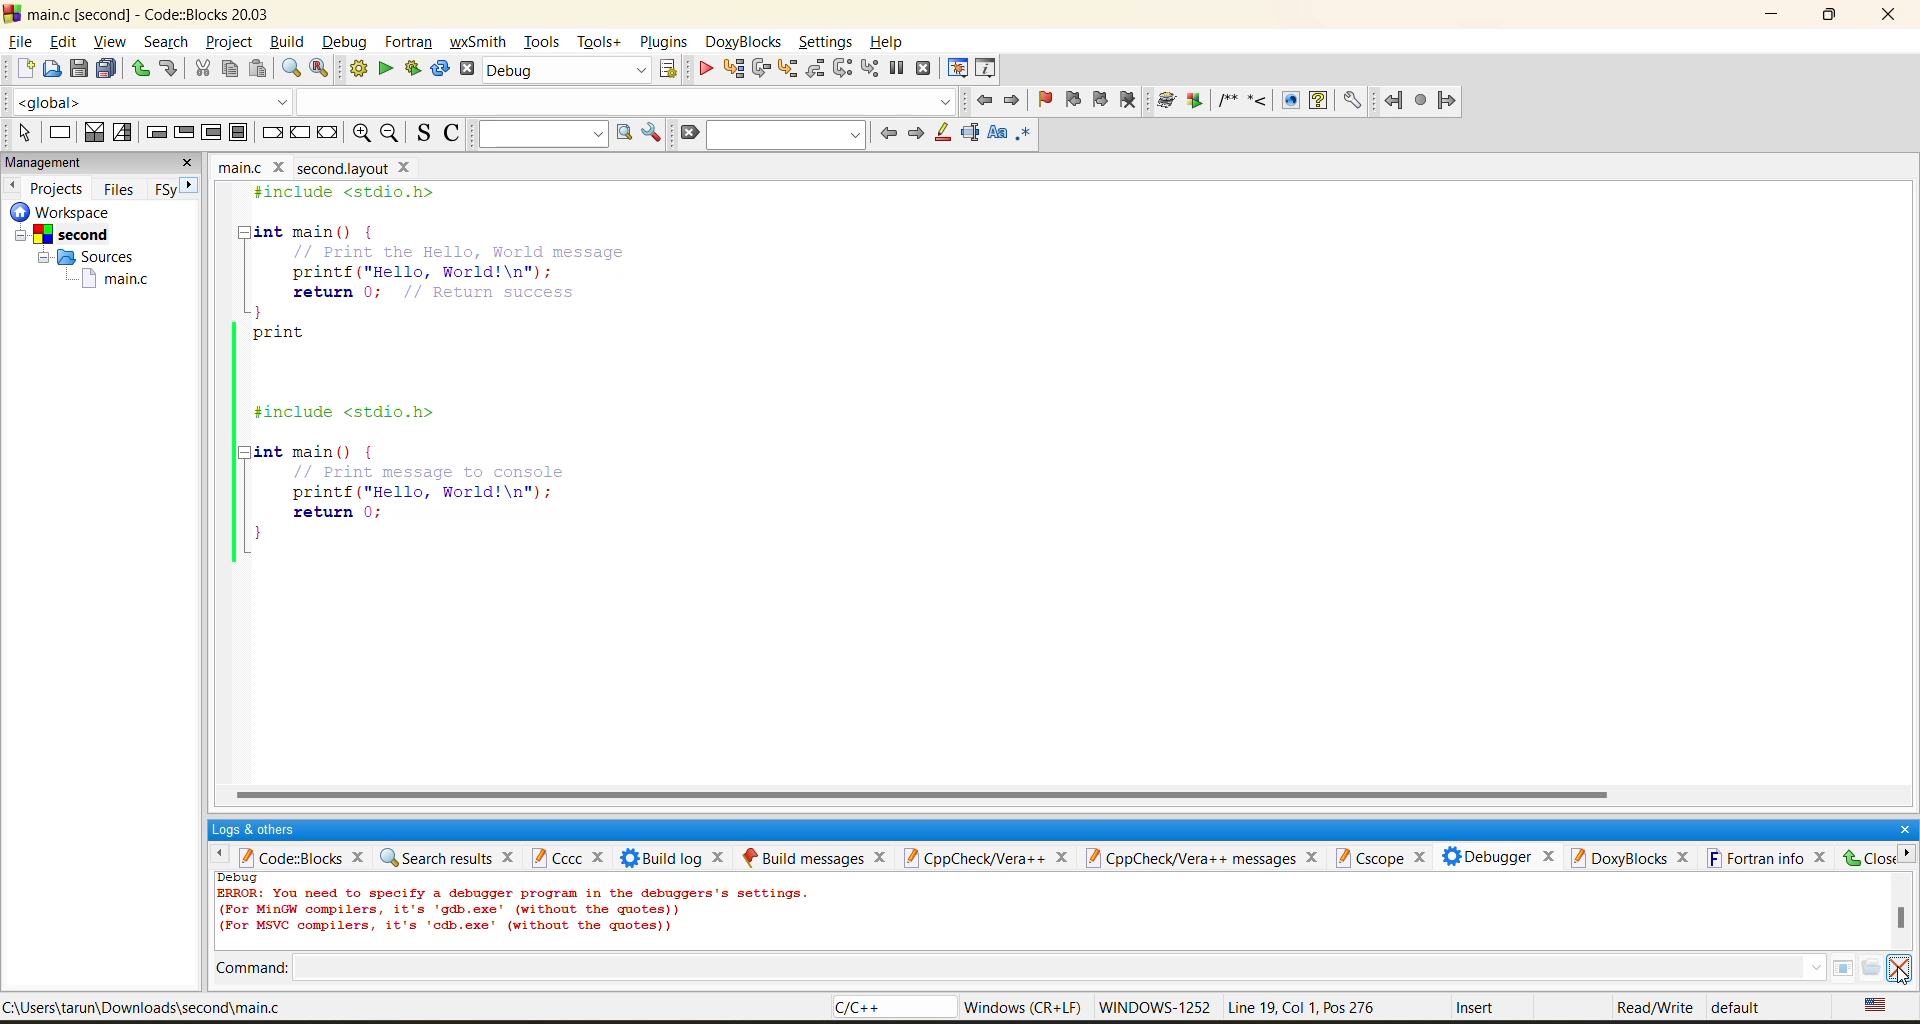 This screenshot has width=1920, height=1024. What do you see at coordinates (1899, 971) in the screenshot?
I see `cursor` at bounding box center [1899, 971].